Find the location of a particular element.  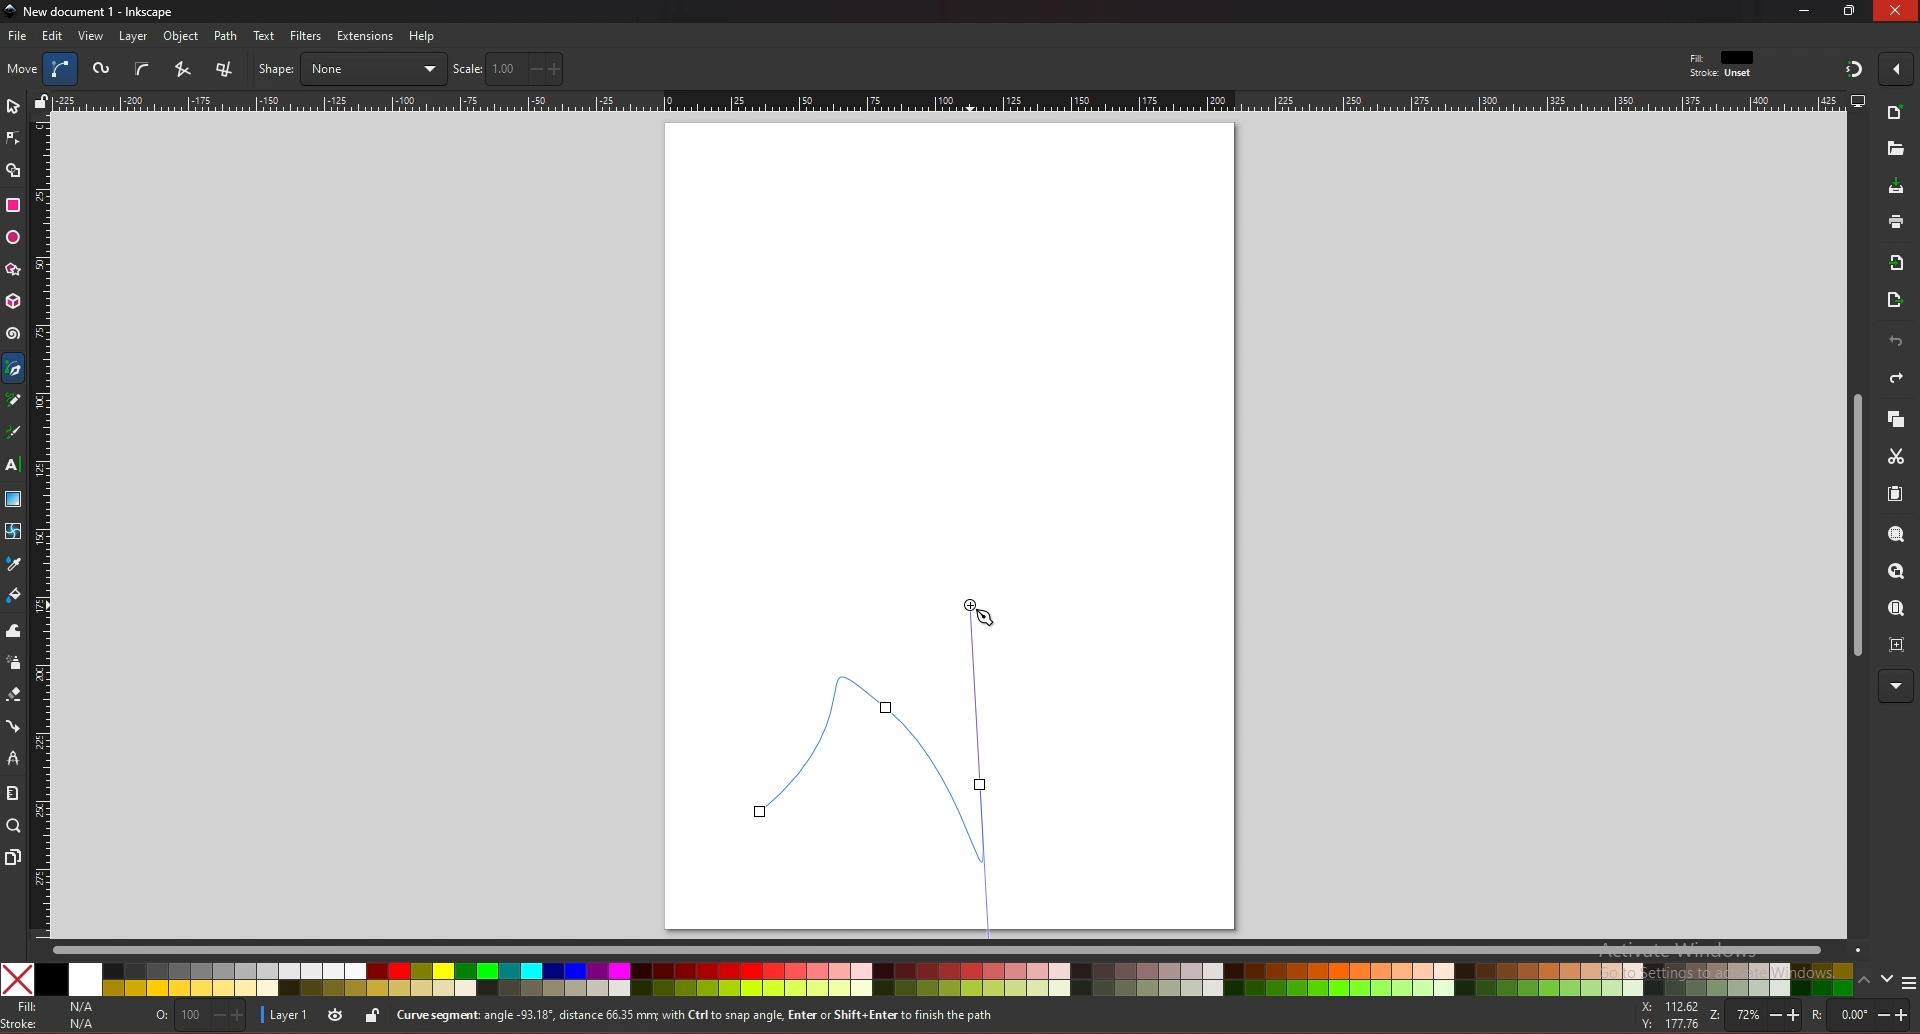

stroke is located at coordinates (53, 1024).